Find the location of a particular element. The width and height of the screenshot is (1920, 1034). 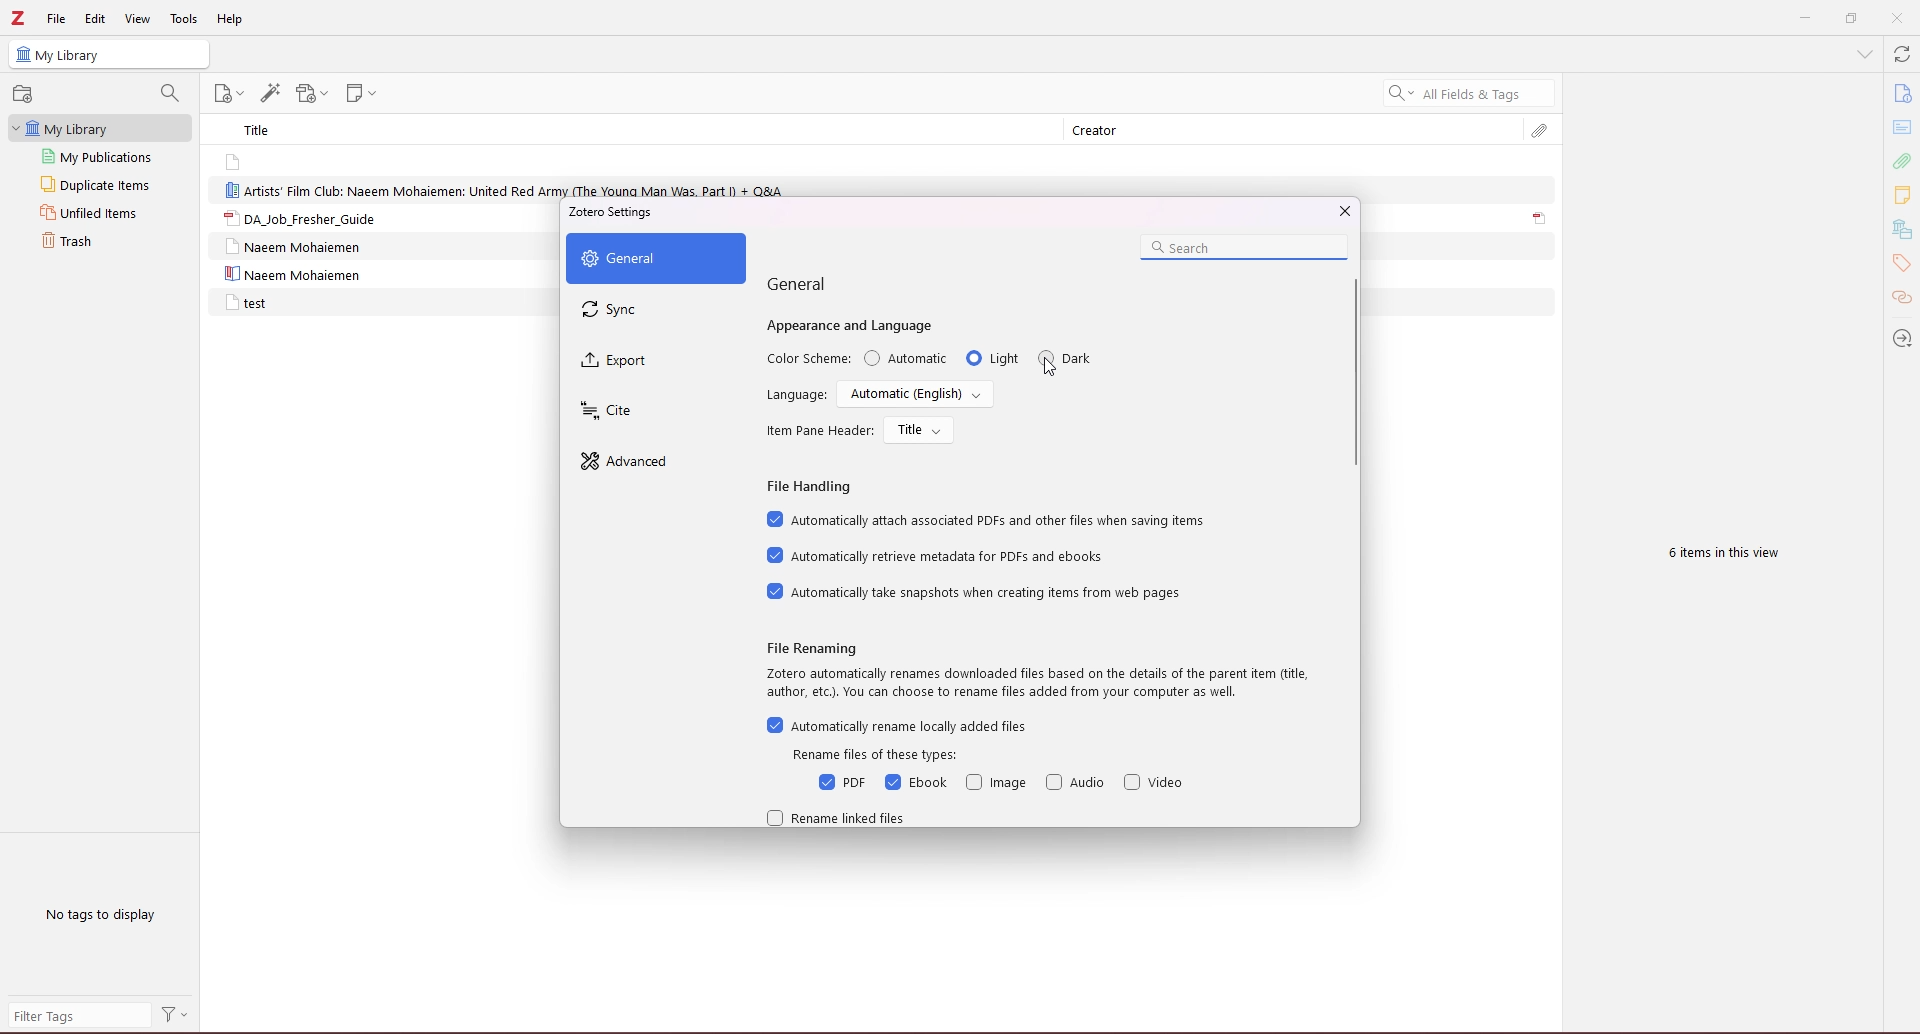

@ Automatically attach associated PDFs and other files when saving items is located at coordinates (987, 519).